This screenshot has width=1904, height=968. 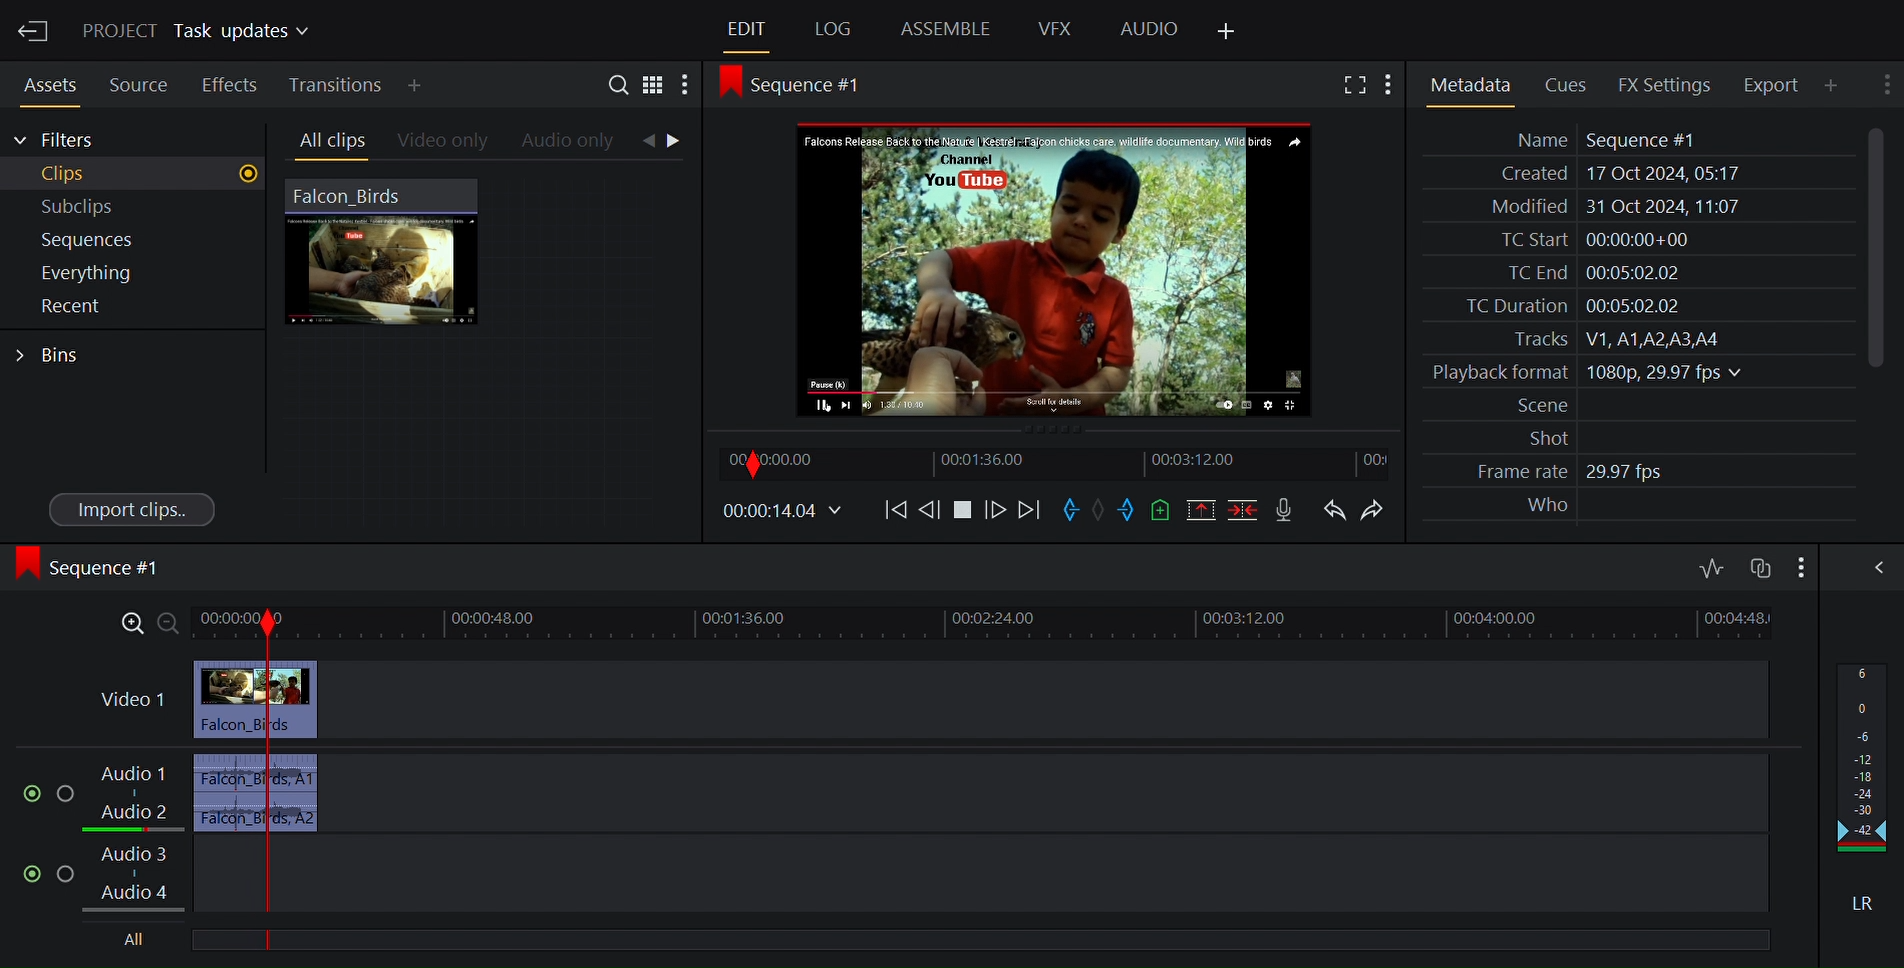 What do you see at coordinates (195, 32) in the screenshot?
I see `Project Task updates` at bounding box center [195, 32].